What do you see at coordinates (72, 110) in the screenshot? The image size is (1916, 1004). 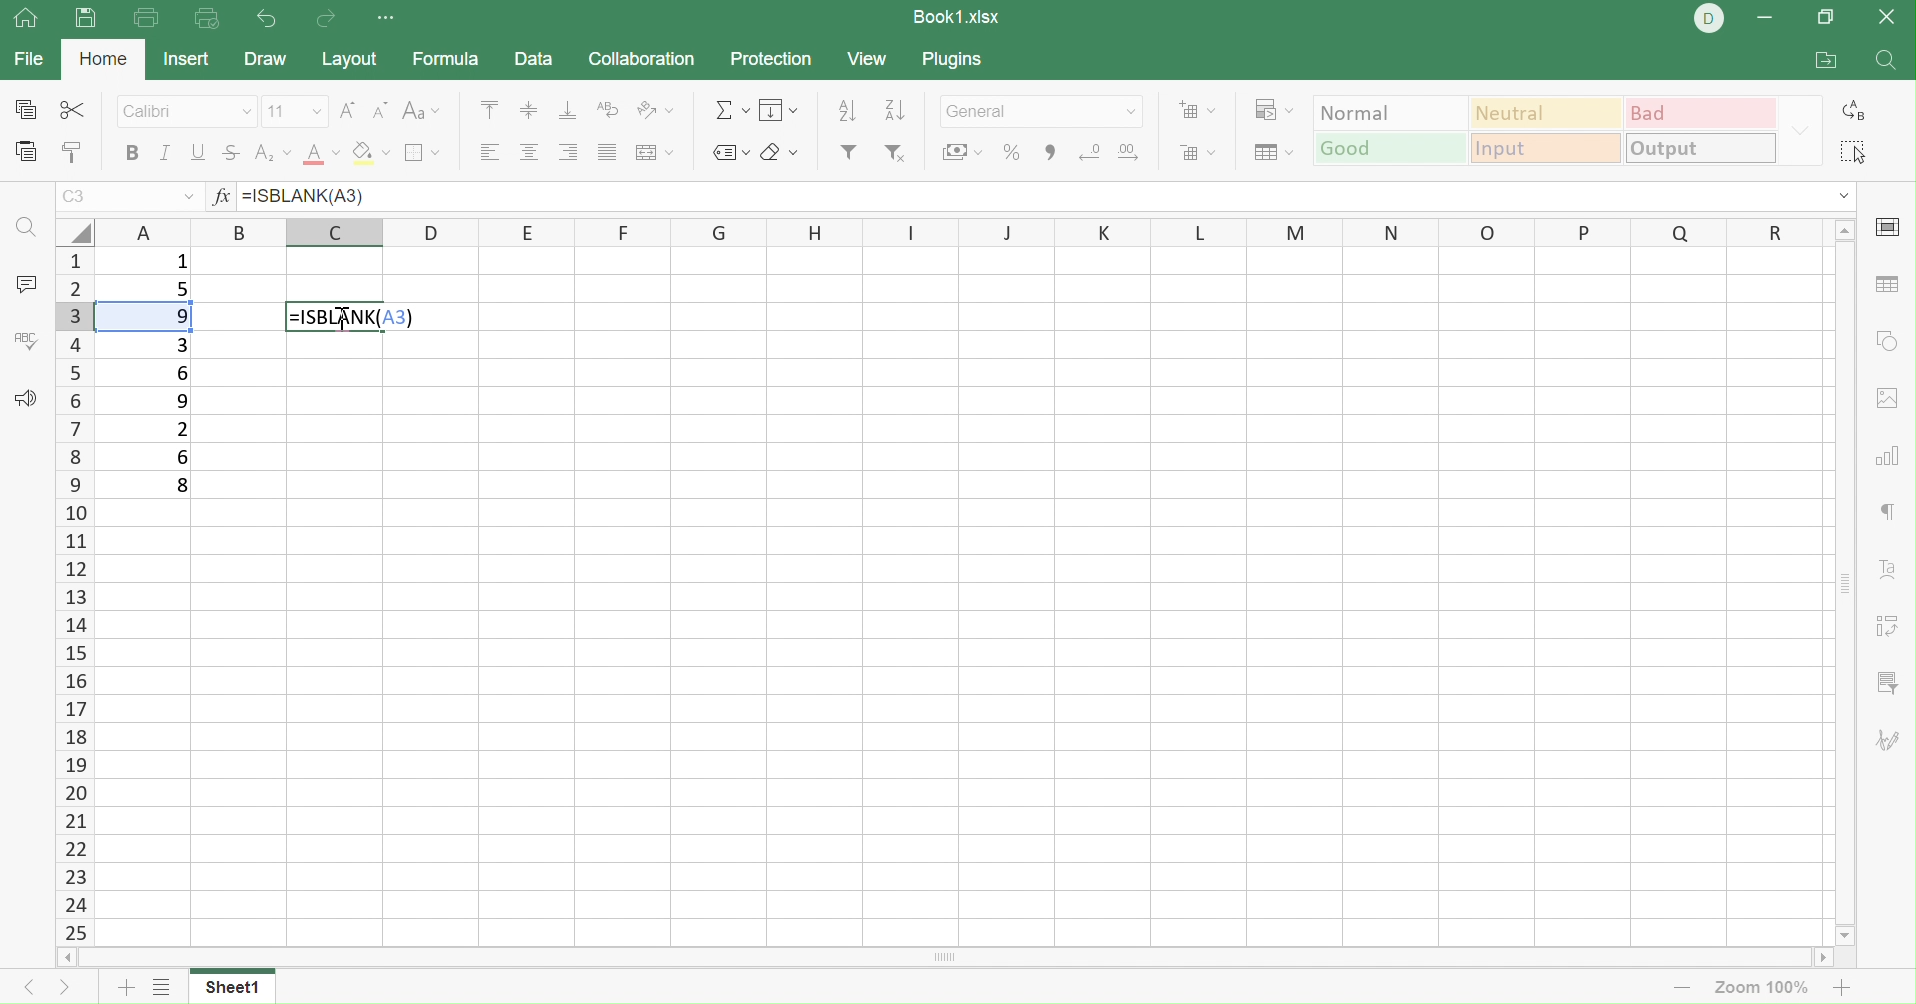 I see `Cut` at bounding box center [72, 110].